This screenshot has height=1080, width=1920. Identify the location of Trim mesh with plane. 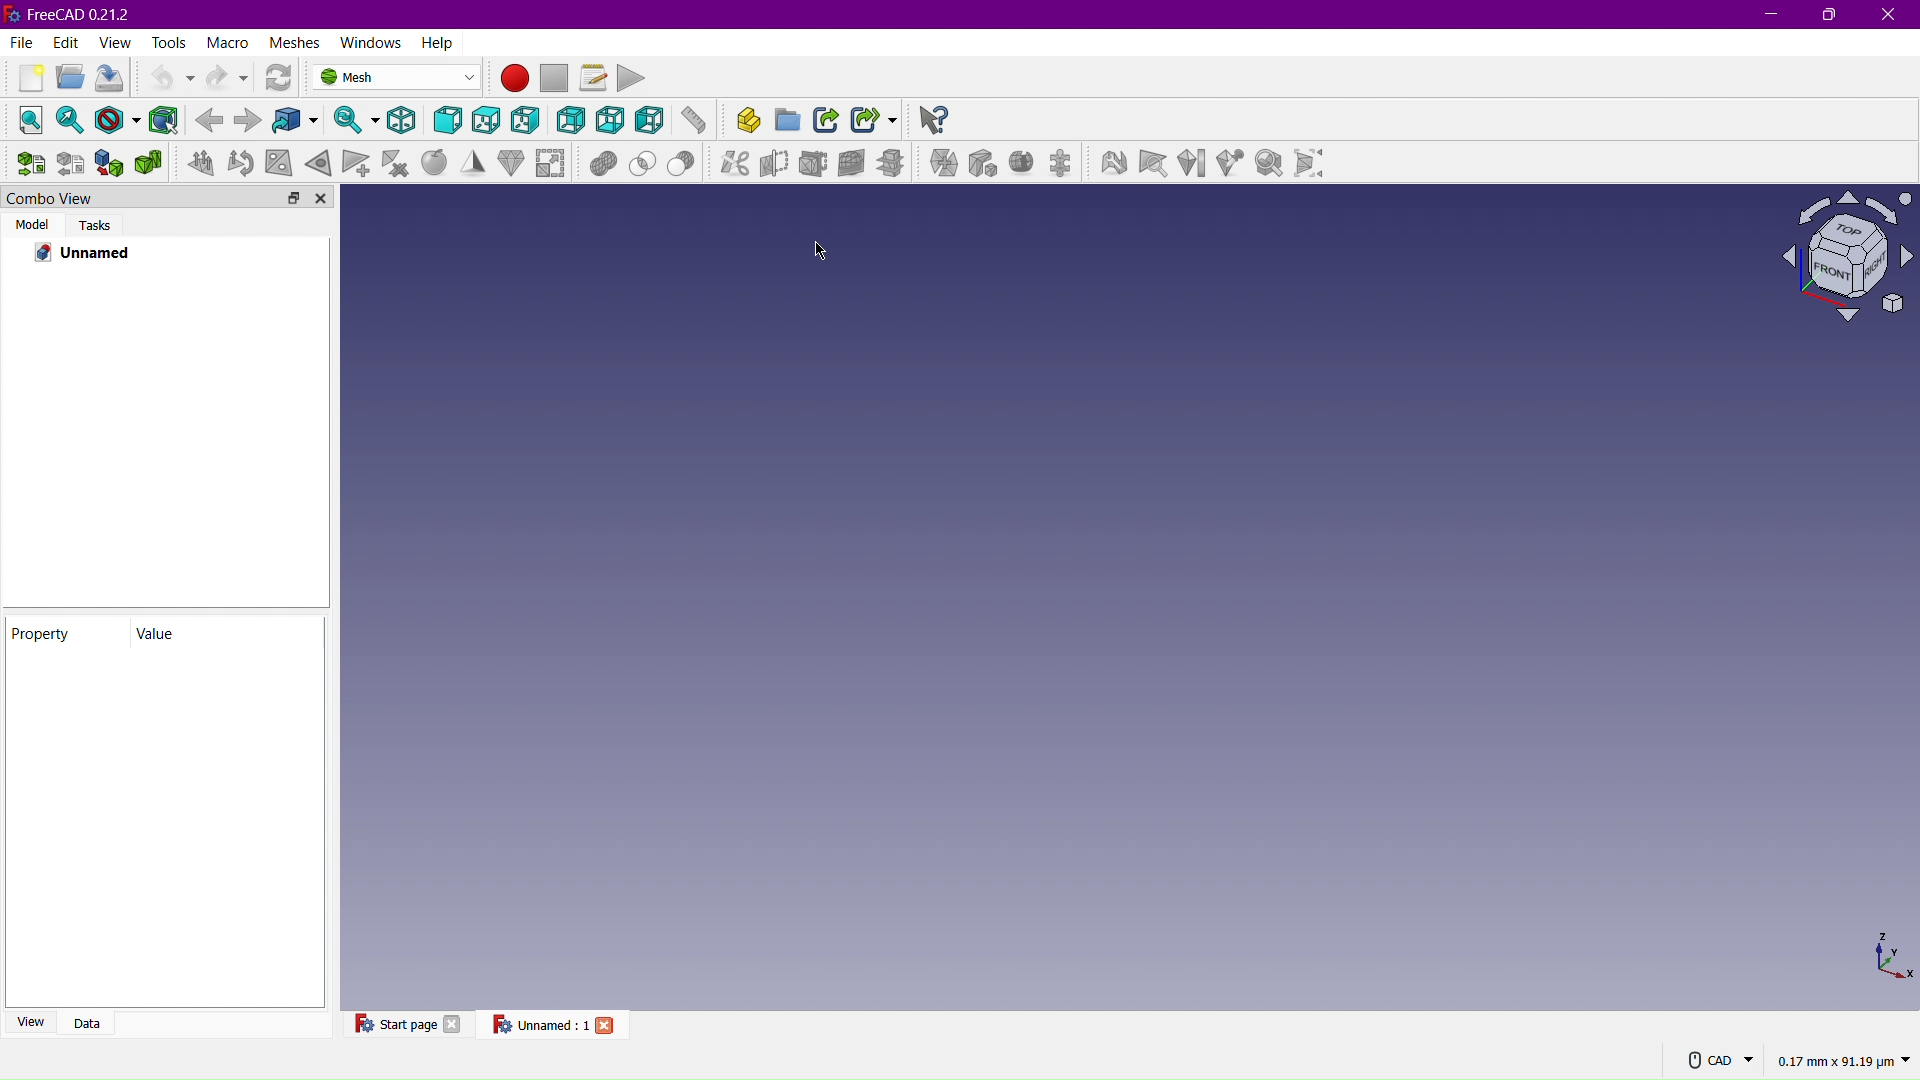
(816, 164).